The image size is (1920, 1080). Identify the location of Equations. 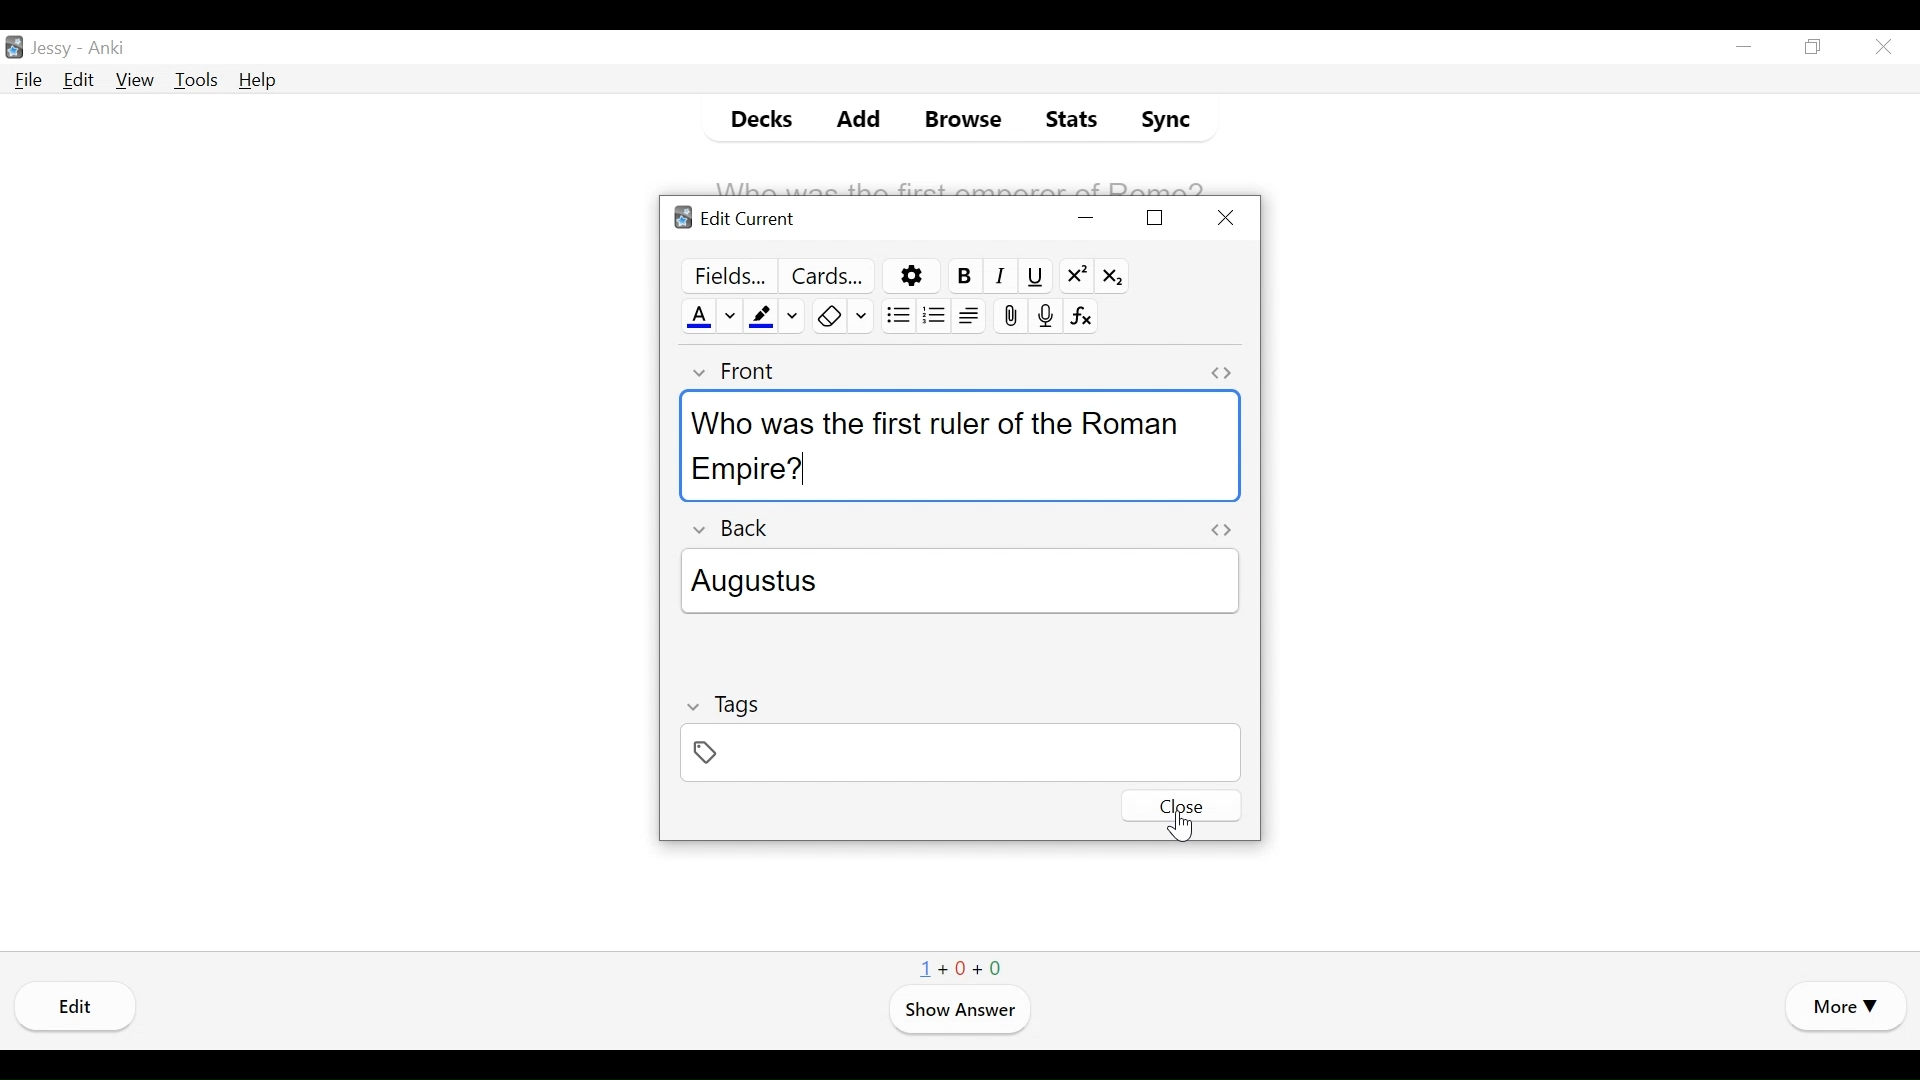
(1082, 316).